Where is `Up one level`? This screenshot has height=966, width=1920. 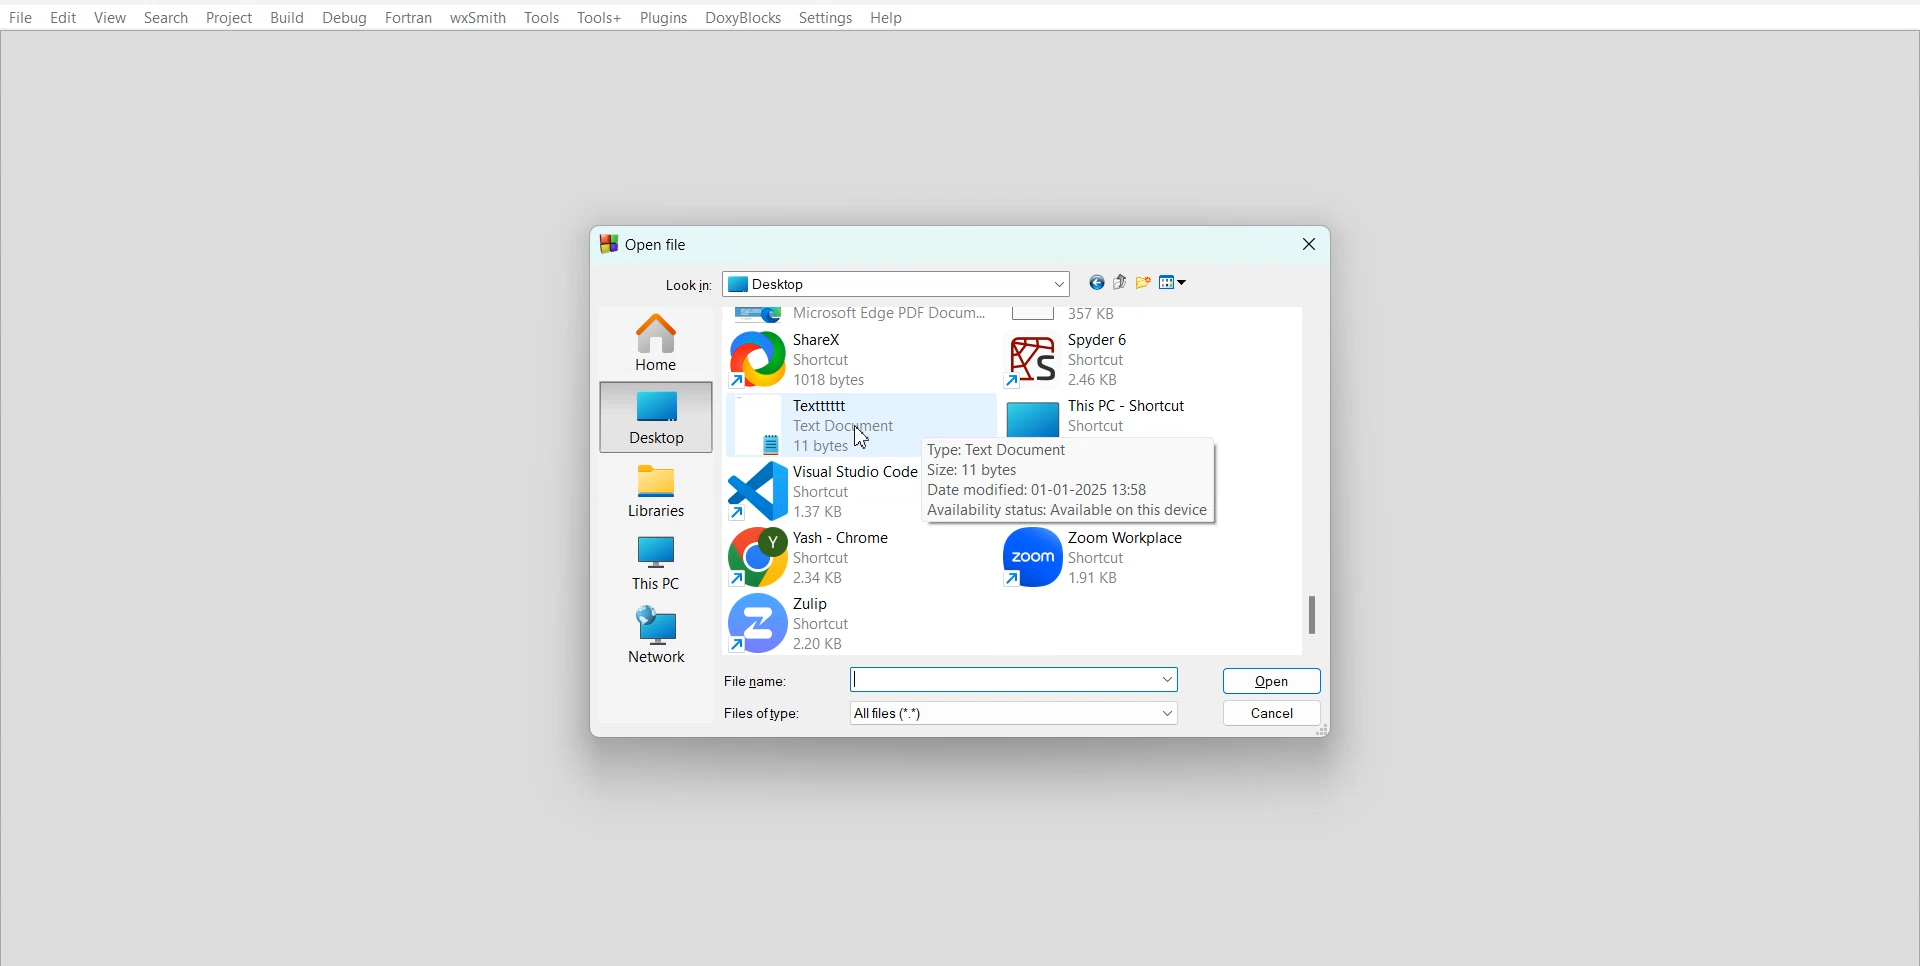 Up one level is located at coordinates (1120, 283).